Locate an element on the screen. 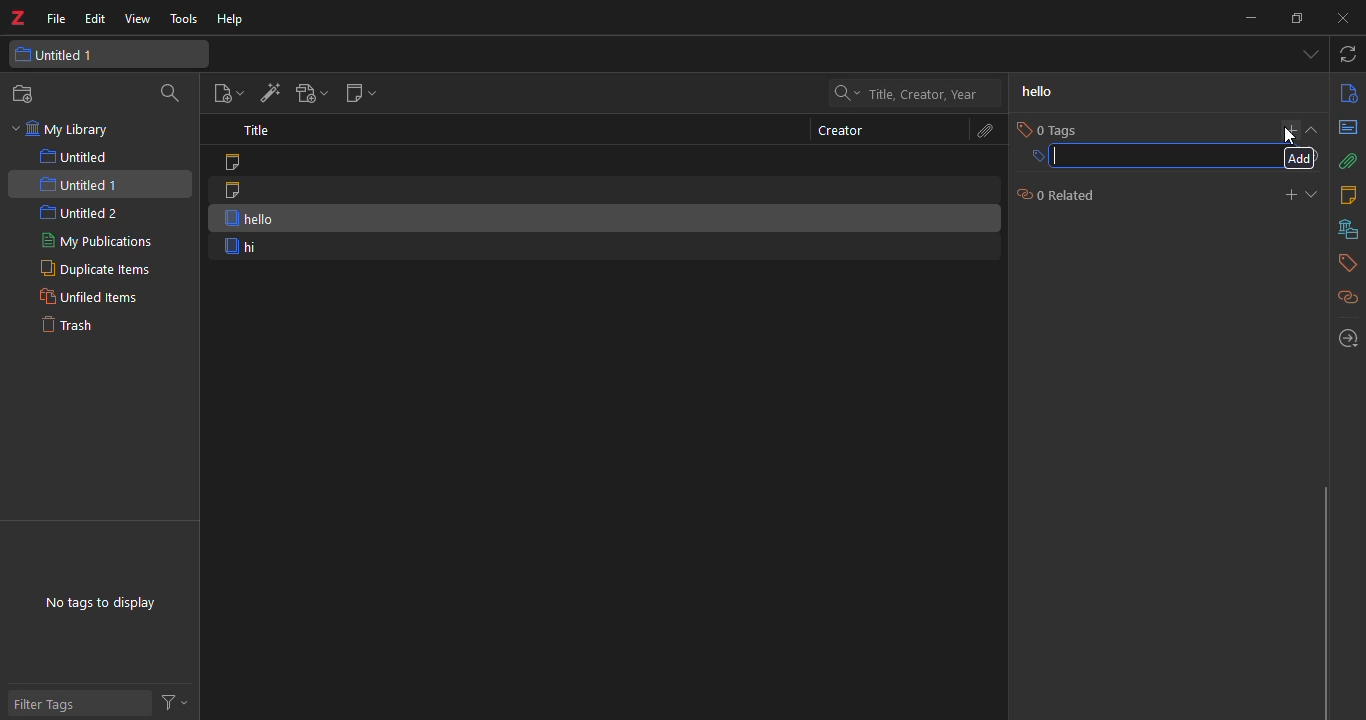  0 related is located at coordinates (1055, 194).